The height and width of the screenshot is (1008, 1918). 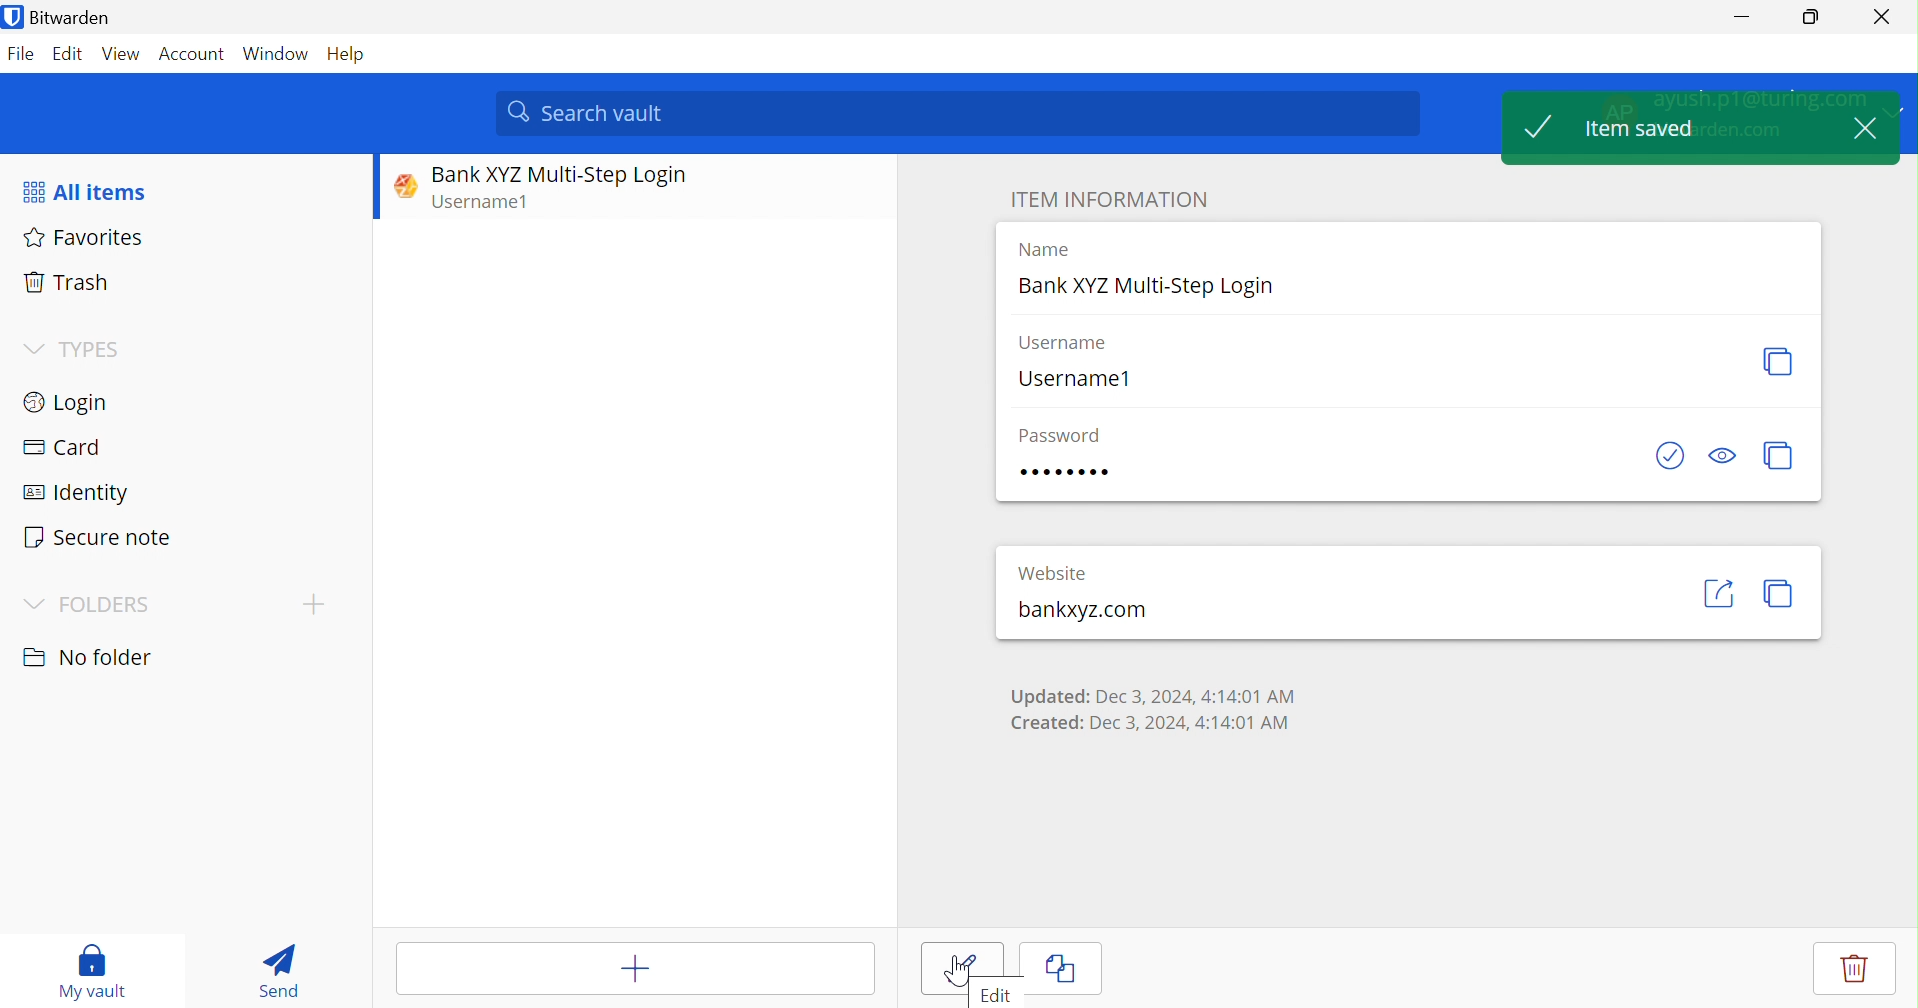 I want to click on Add item, so click(x=635, y=969).